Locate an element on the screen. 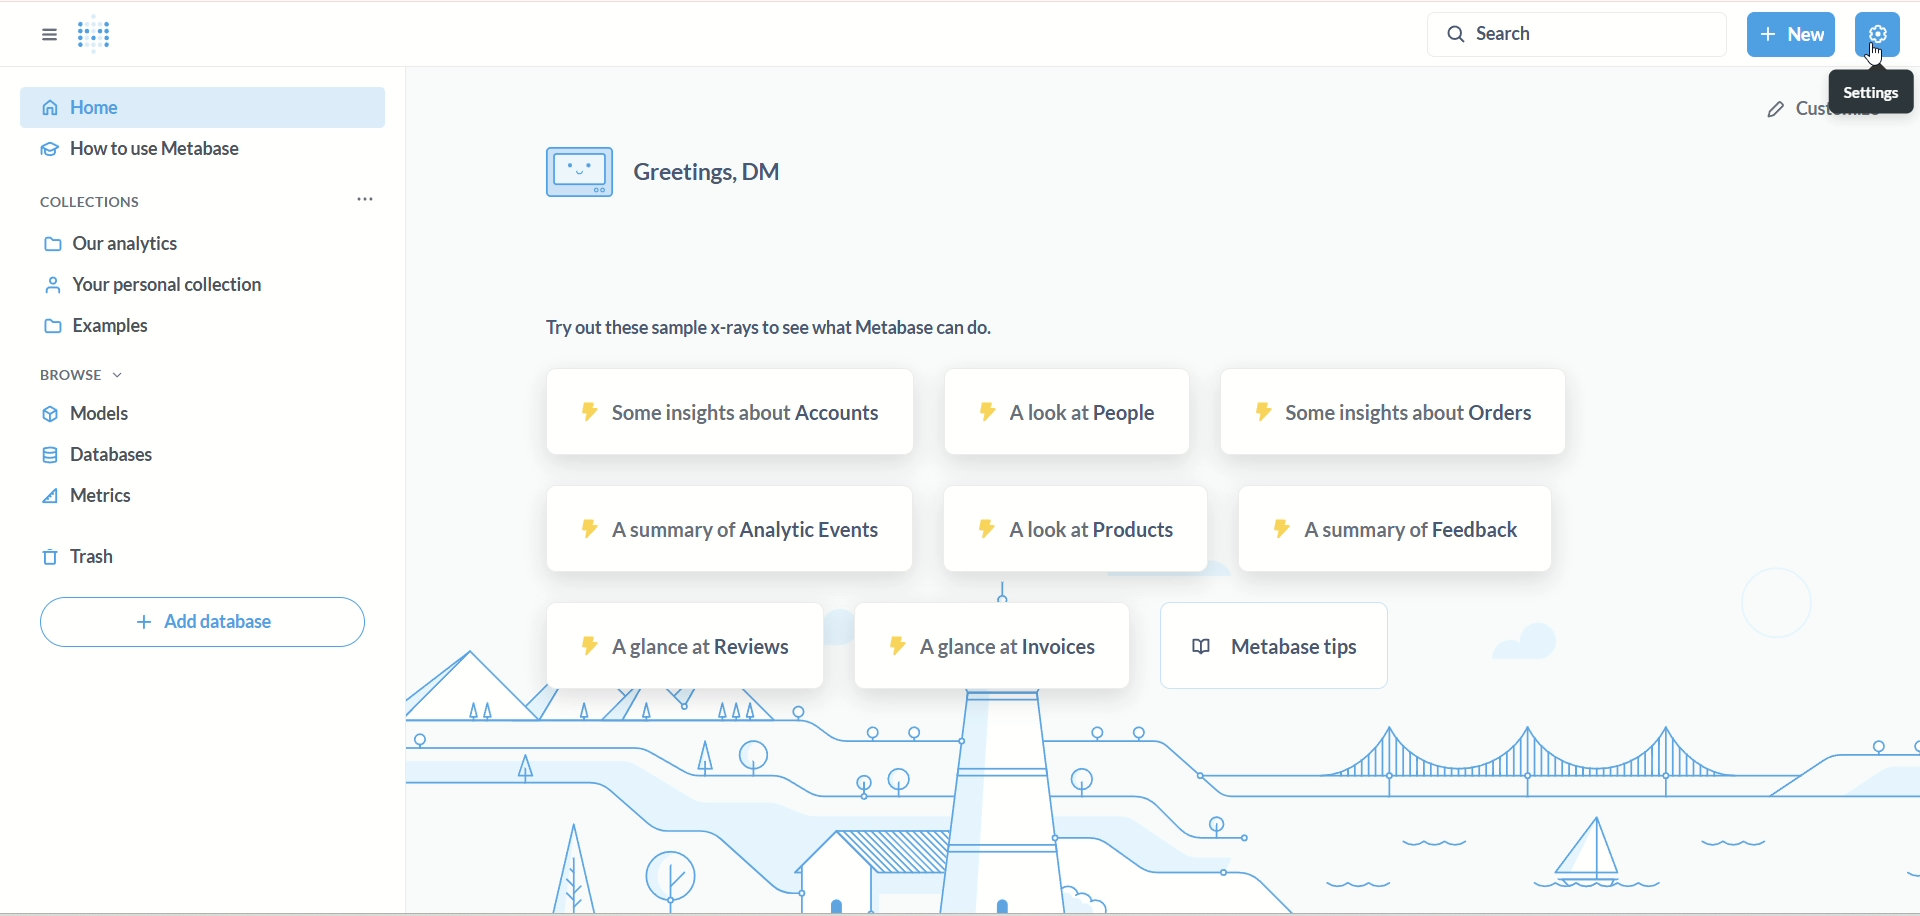 The image size is (1920, 916). A glance at invoices is located at coordinates (991, 645).